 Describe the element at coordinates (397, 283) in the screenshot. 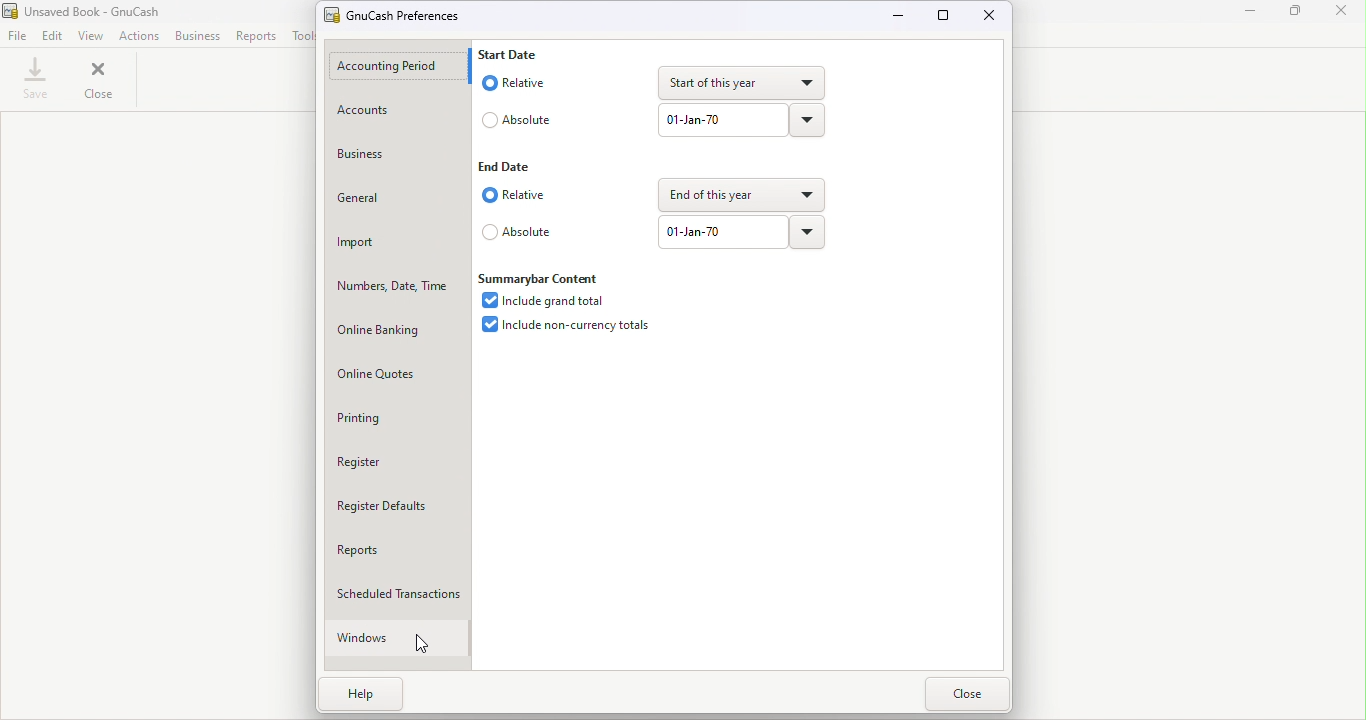

I see `Numbers, Date, Time` at that location.